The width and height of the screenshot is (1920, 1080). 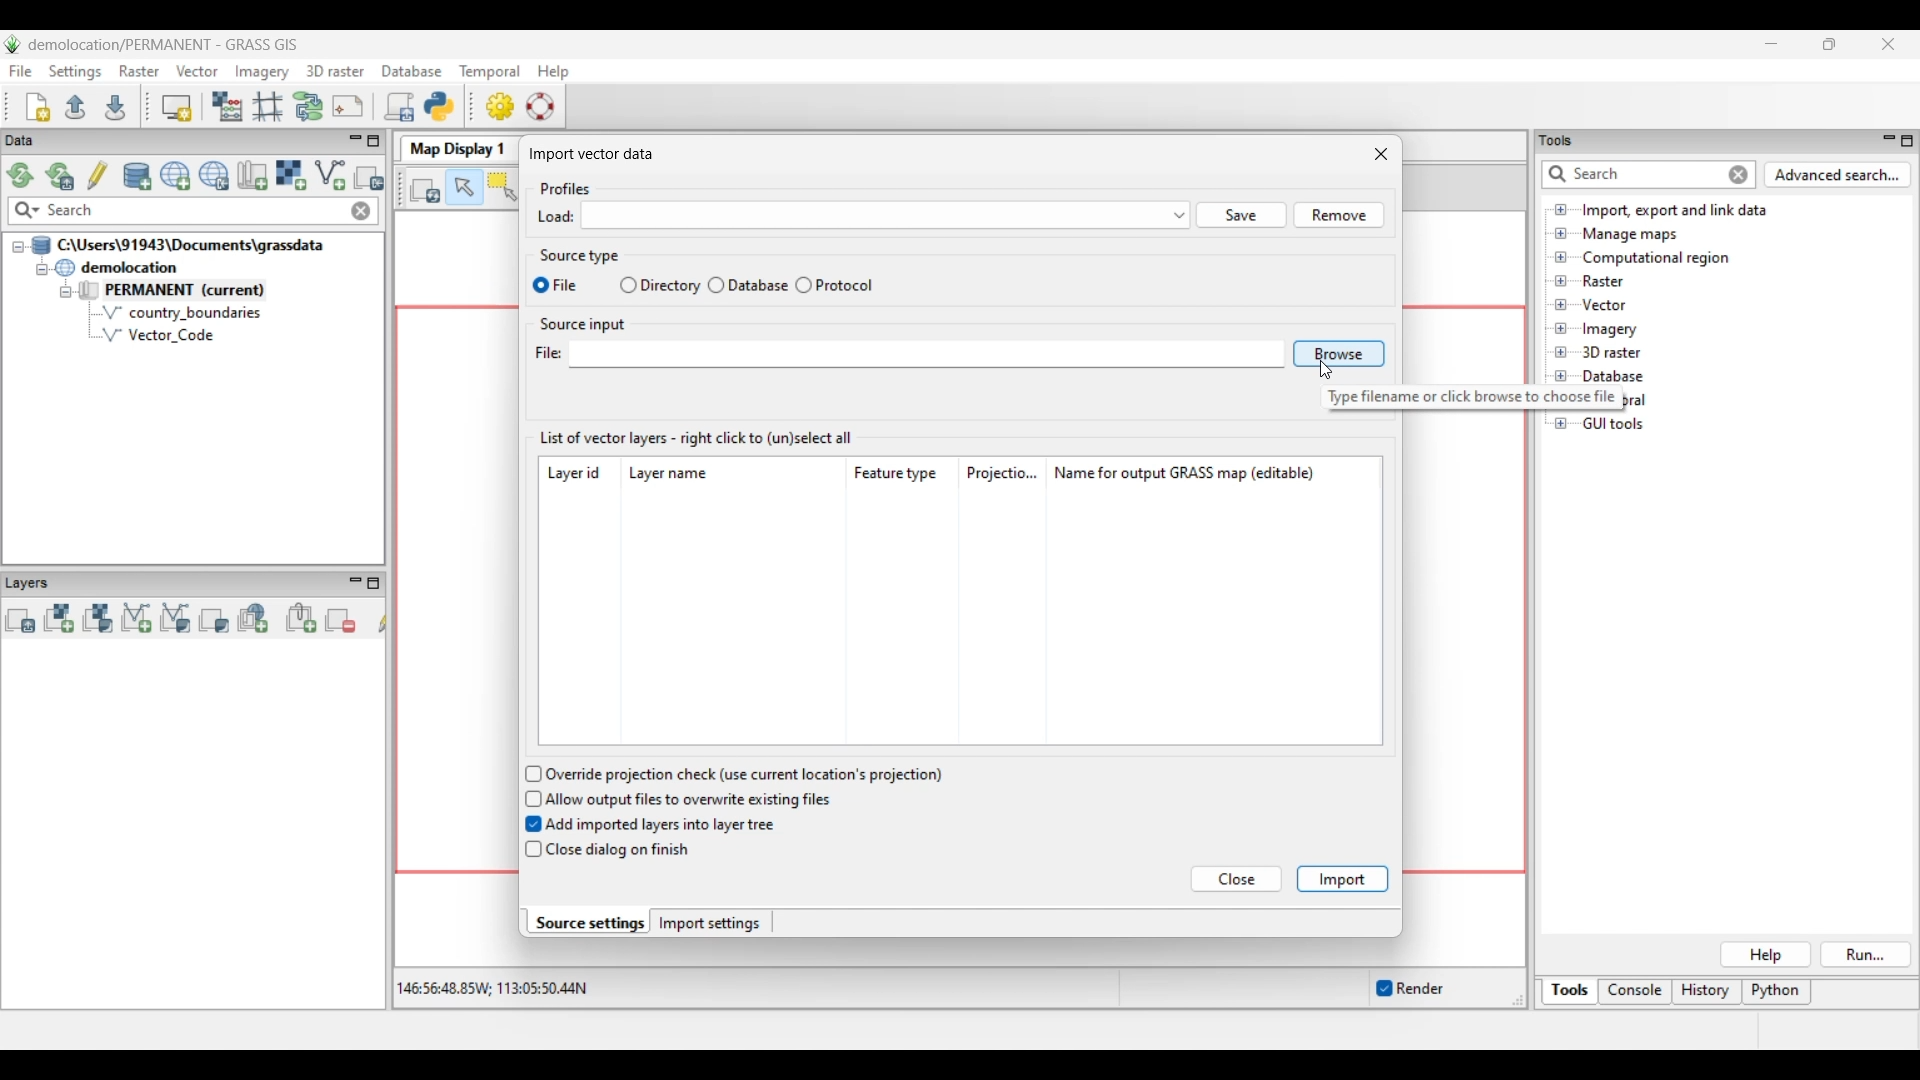 I want to click on cursor, so click(x=1326, y=372).